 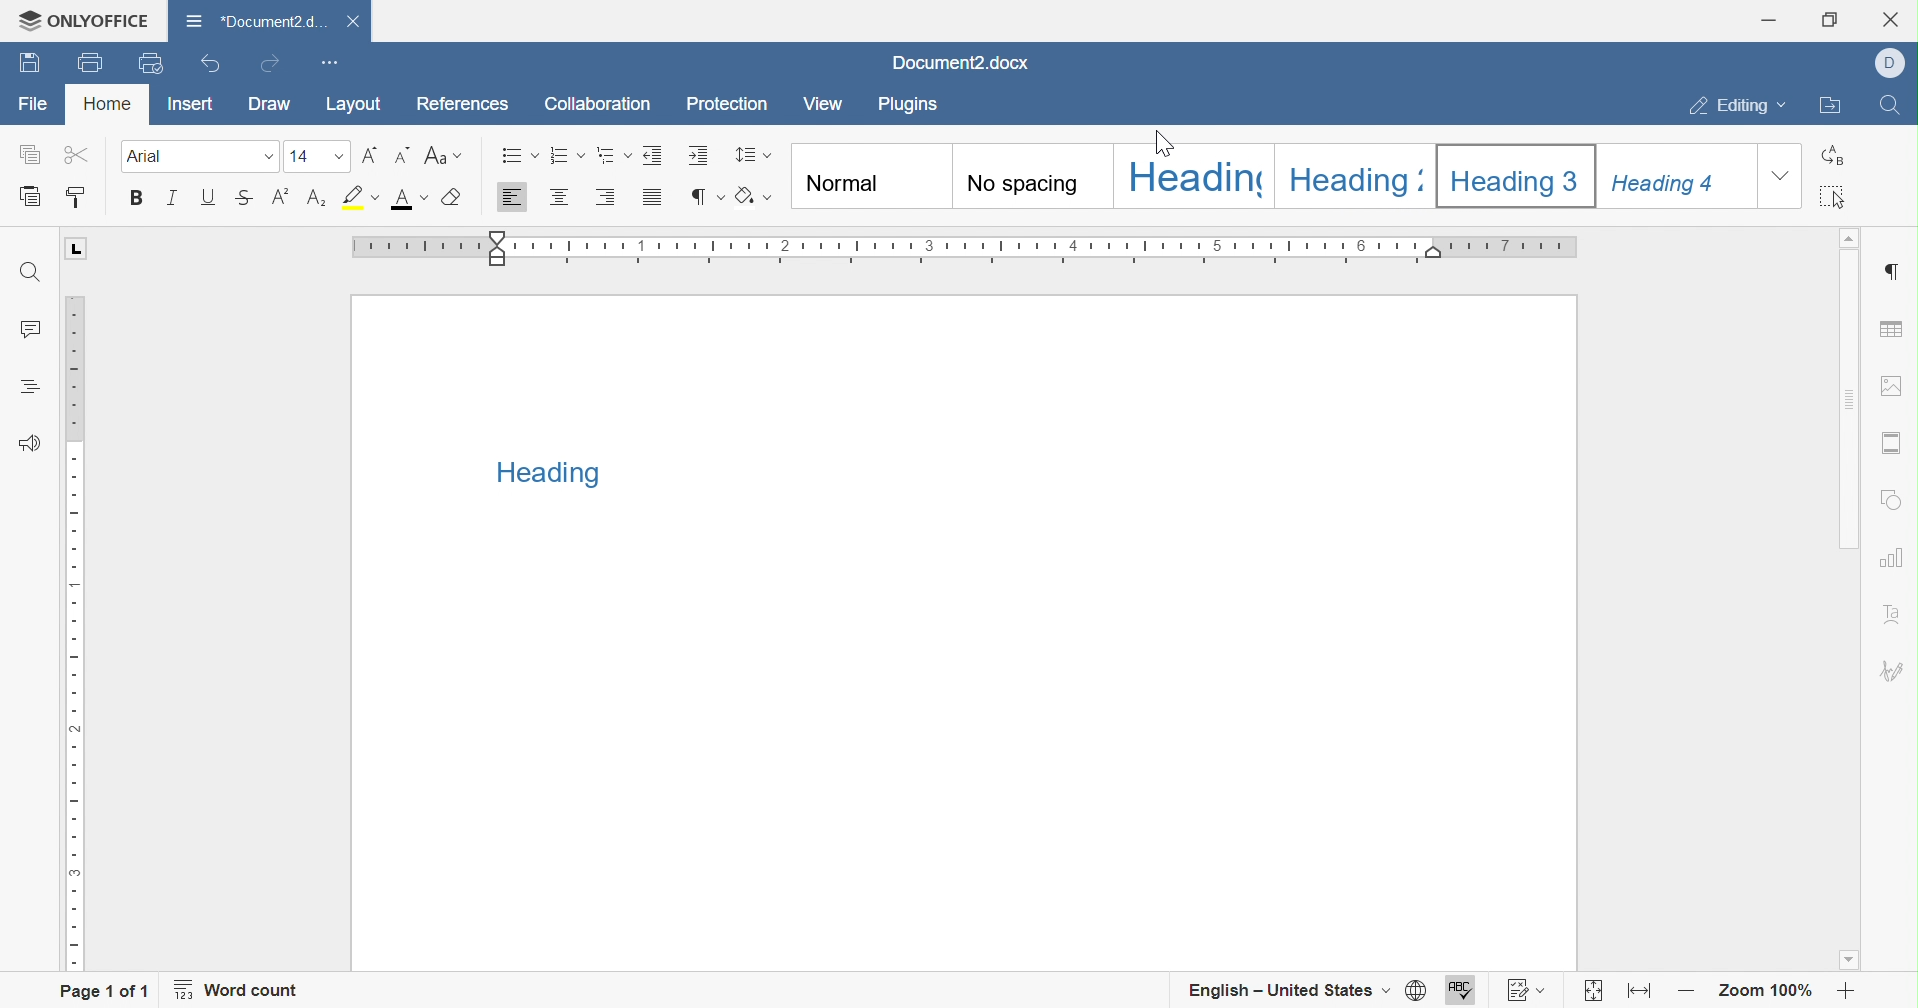 I want to click on Paragraph settings, so click(x=1896, y=271).